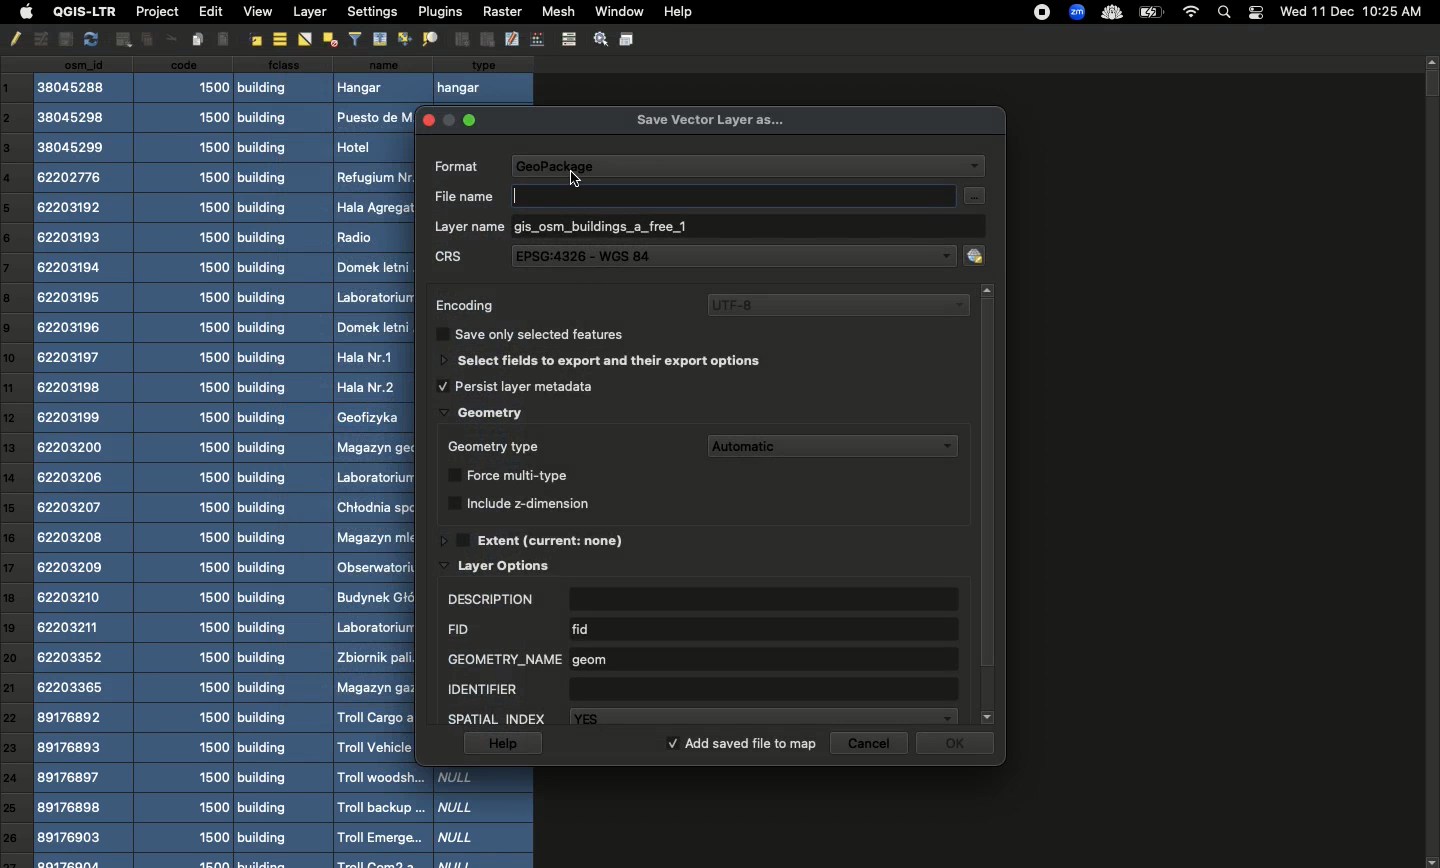  What do you see at coordinates (328, 39) in the screenshot?
I see `Distribute Objects Evenly` at bounding box center [328, 39].